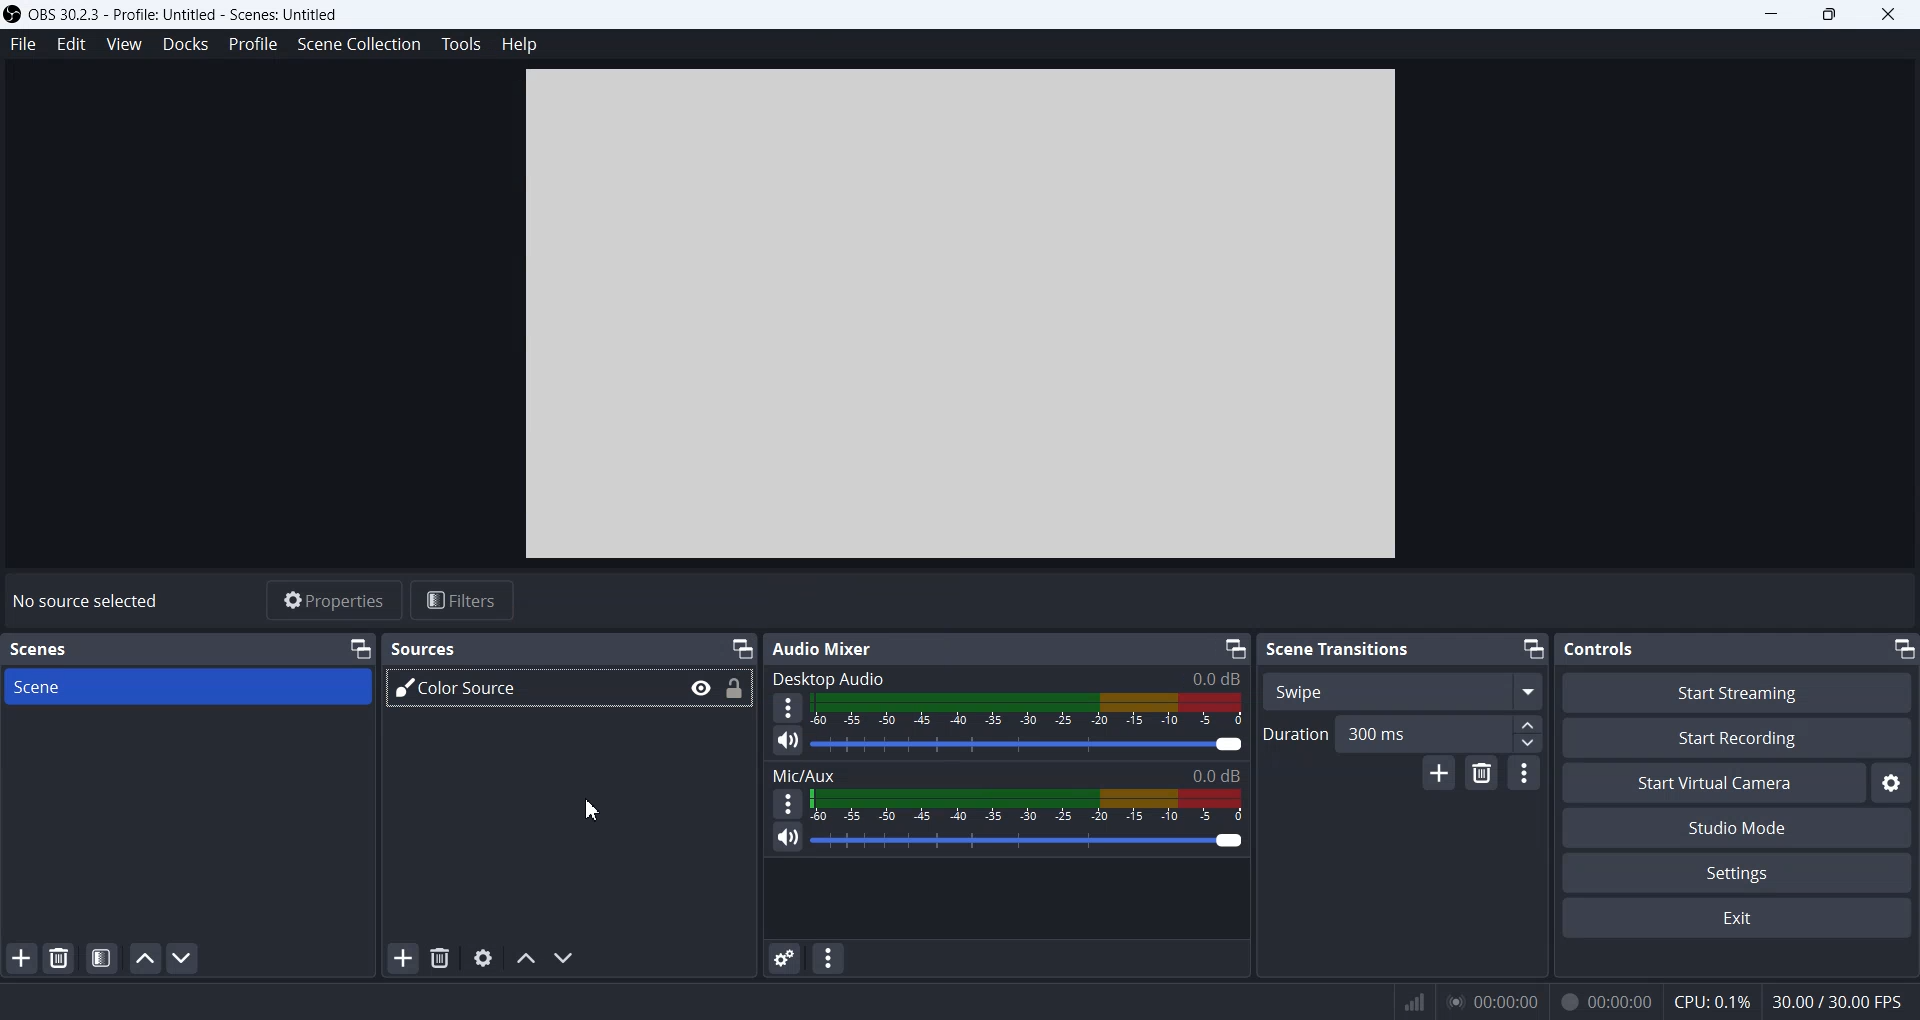 The height and width of the screenshot is (1020, 1920). Describe the element at coordinates (1524, 772) in the screenshot. I see `Transition properties` at that location.